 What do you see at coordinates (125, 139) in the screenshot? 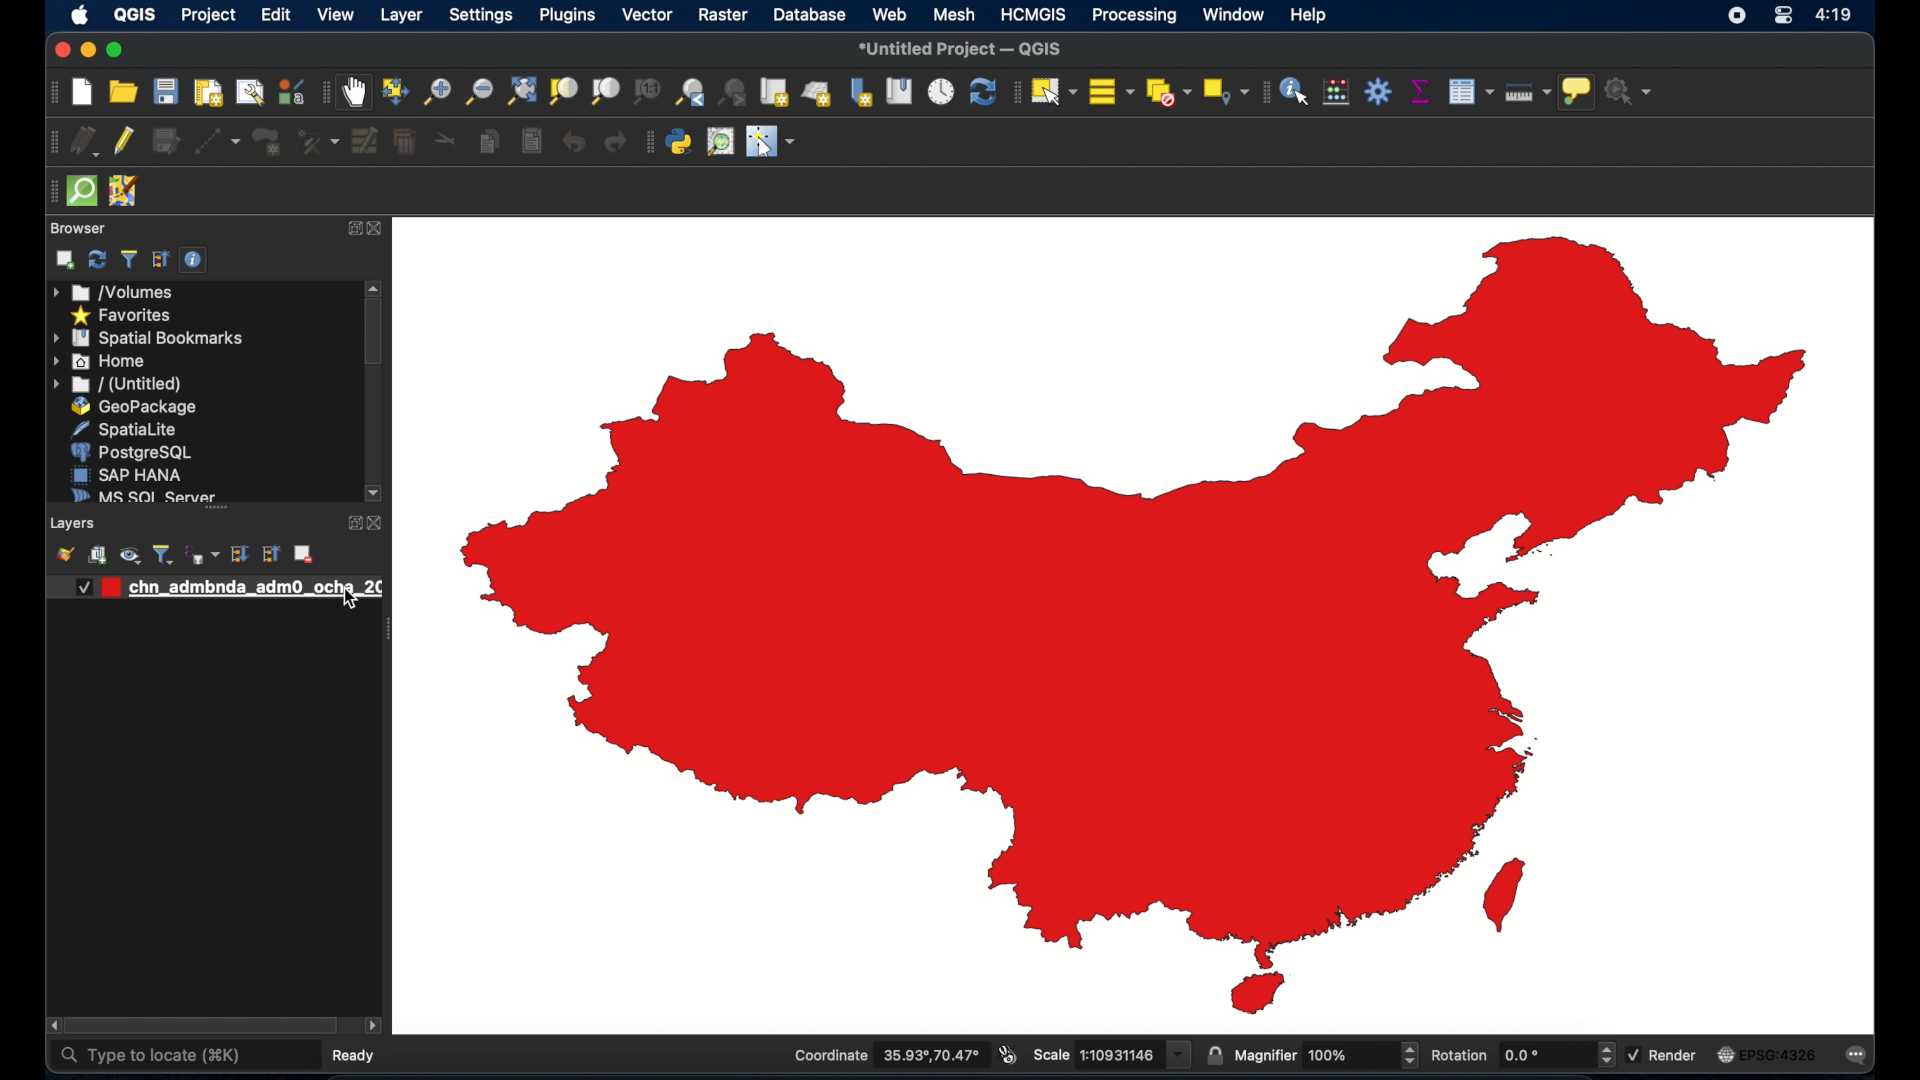
I see `toggle editing` at bounding box center [125, 139].